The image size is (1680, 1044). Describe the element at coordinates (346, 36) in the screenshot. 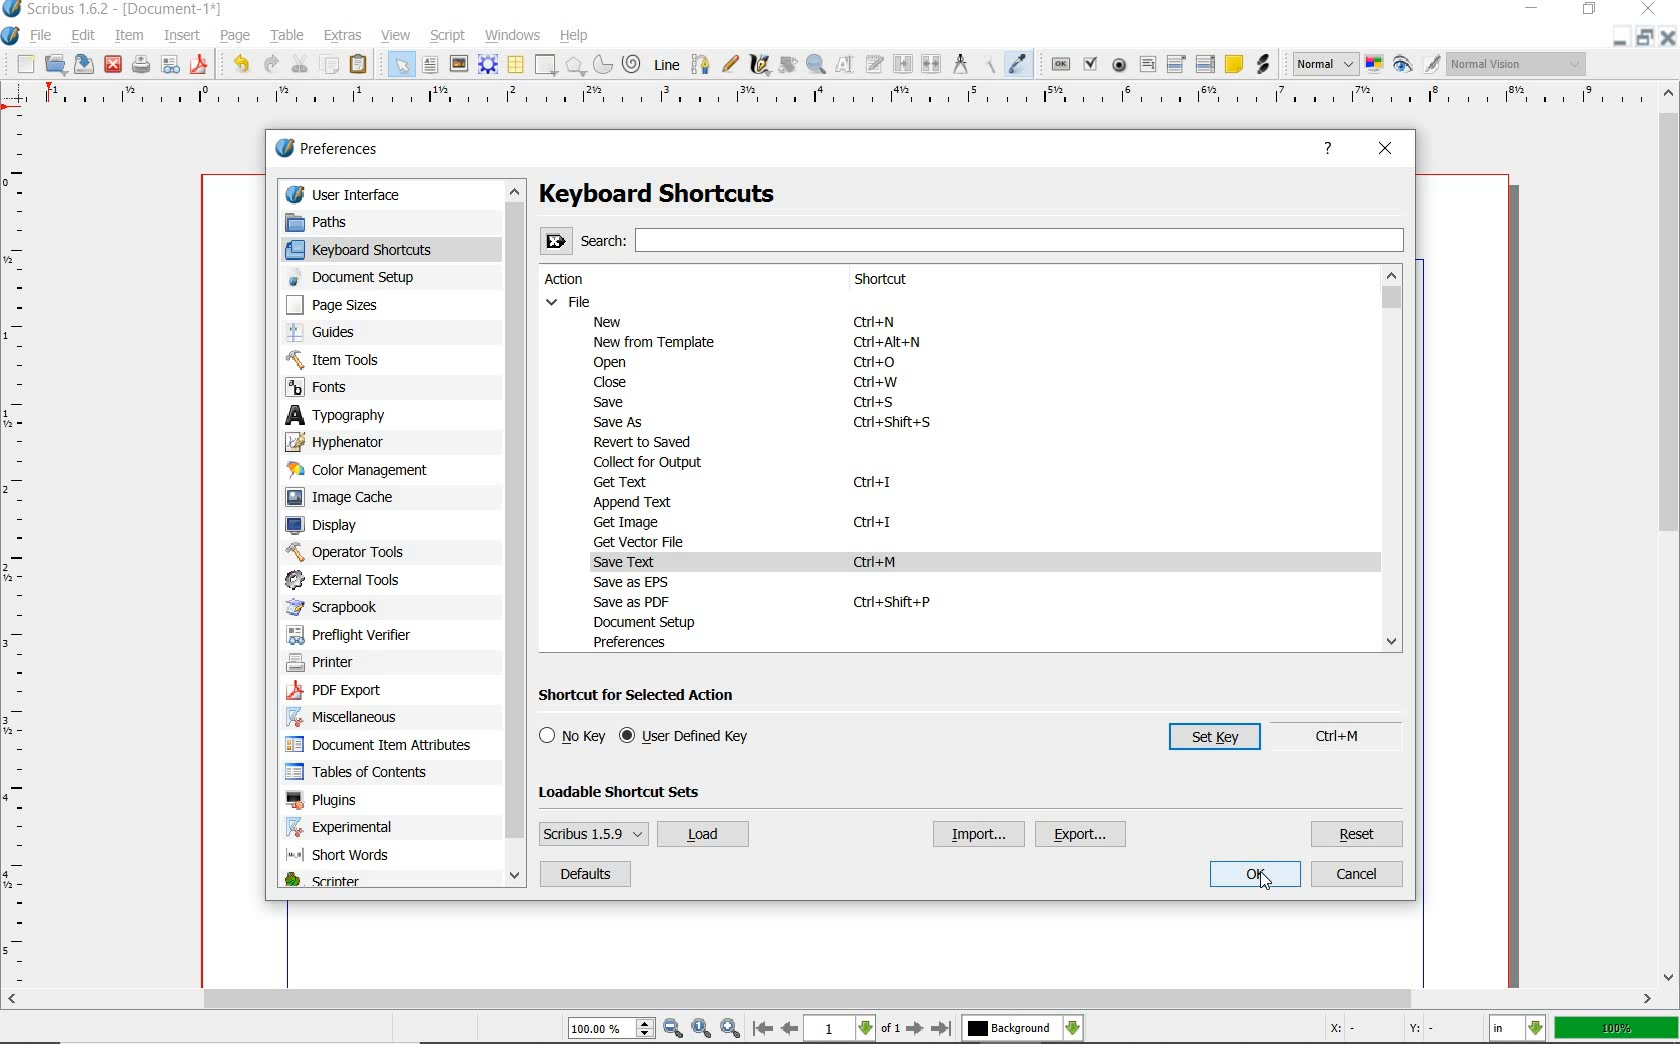

I see `extras` at that location.